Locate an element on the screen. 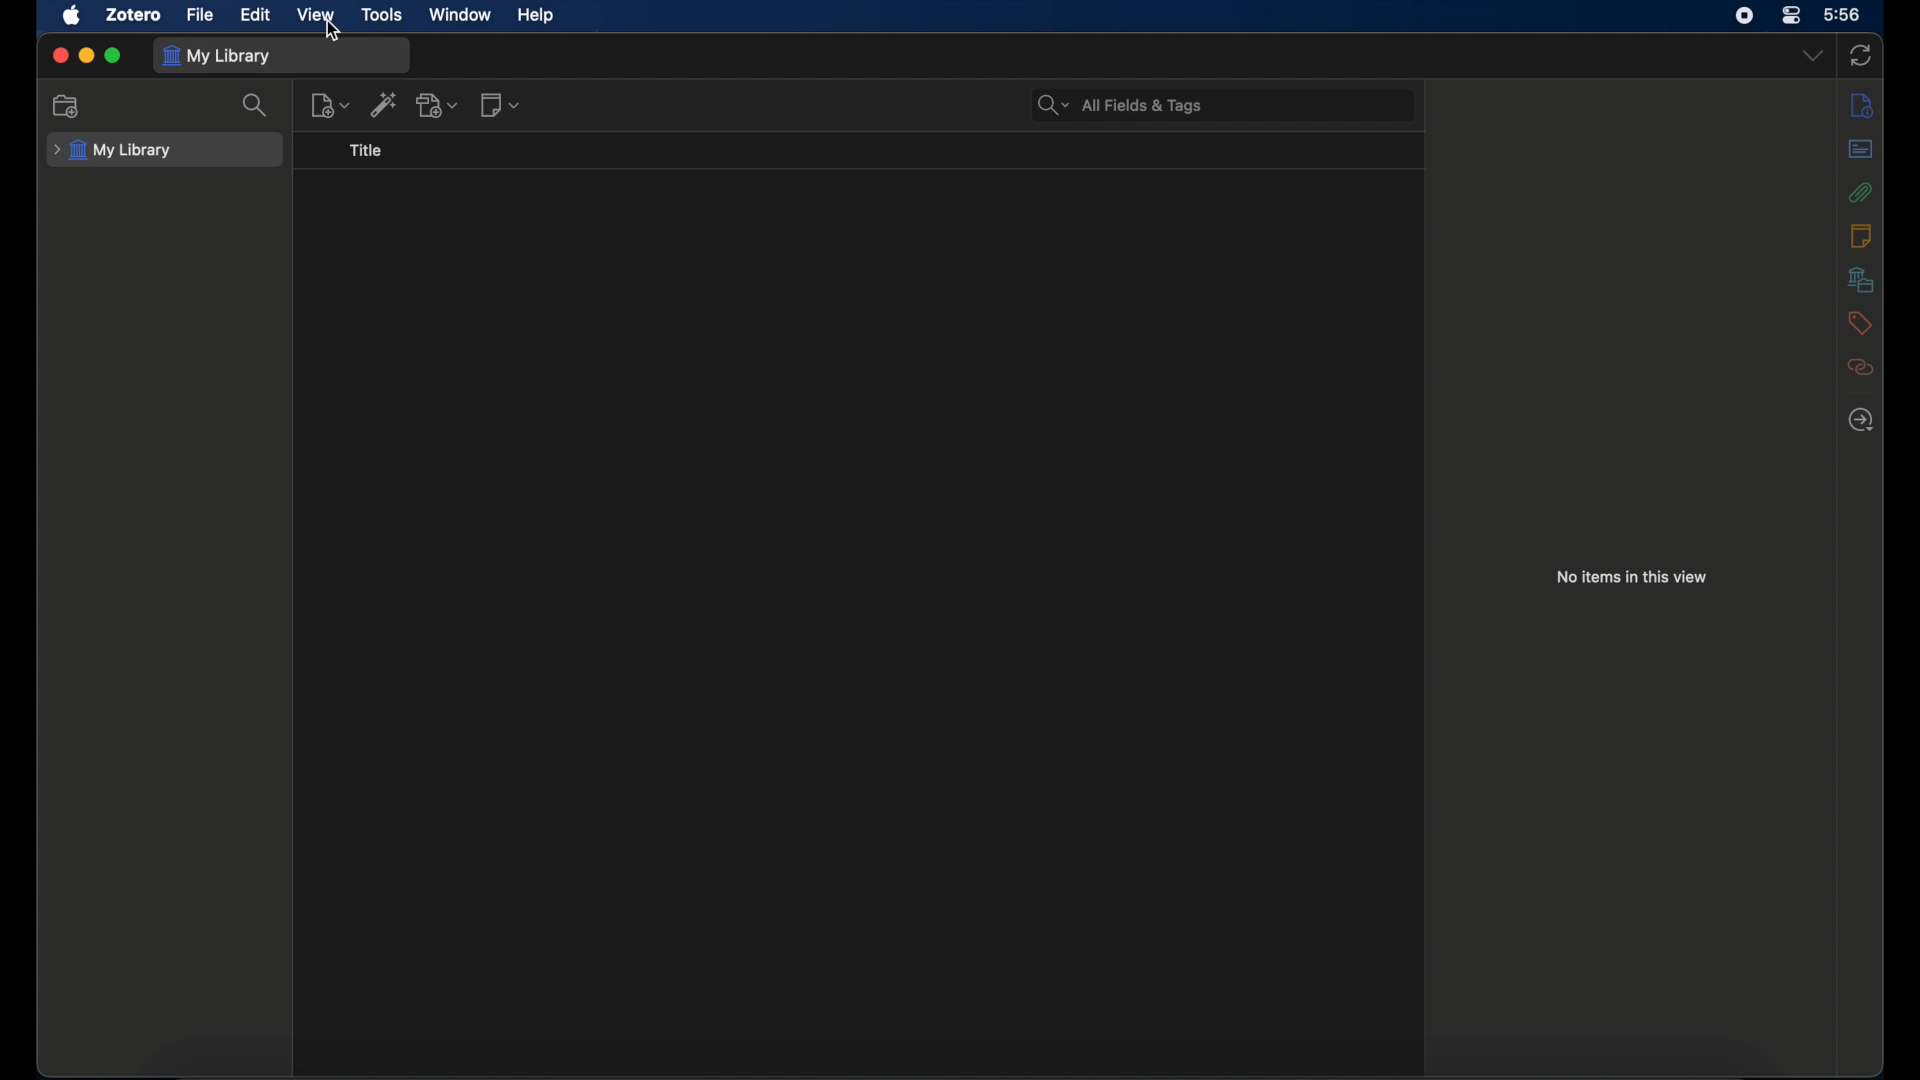 The width and height of the screenshot is (1920, 1080). new item is located at coordinates (330, 105).